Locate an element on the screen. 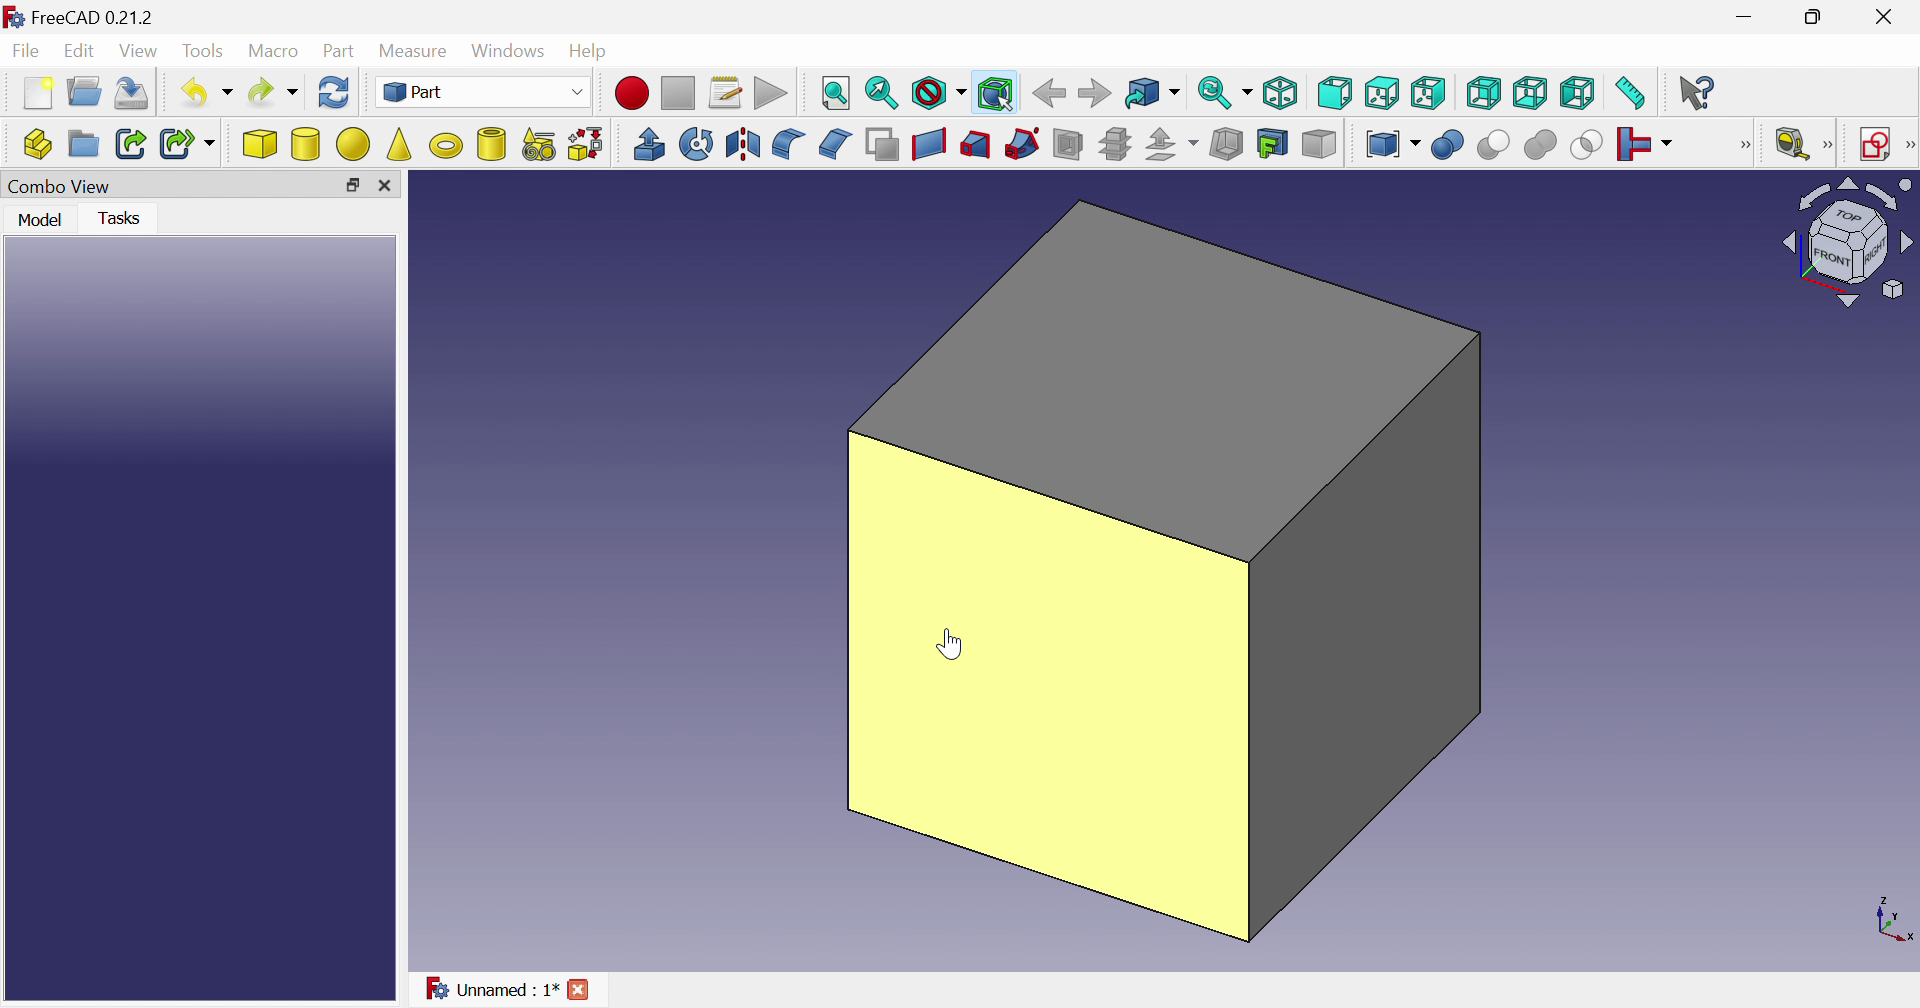  Create projection on surface... is located at coordinates (1272, 143).